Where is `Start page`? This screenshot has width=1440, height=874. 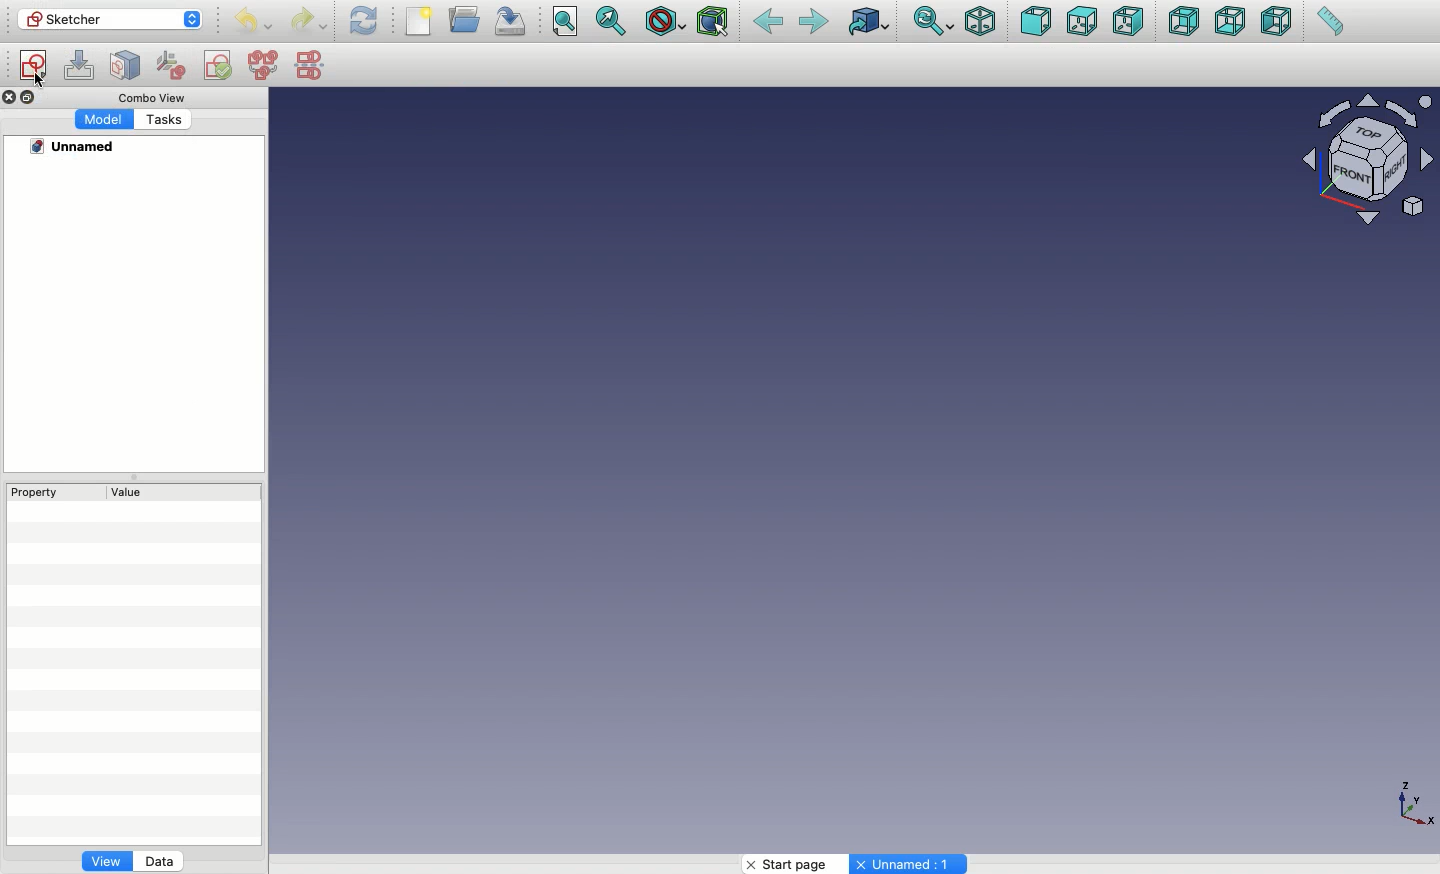
Start page is located at coordinates (794, 864).